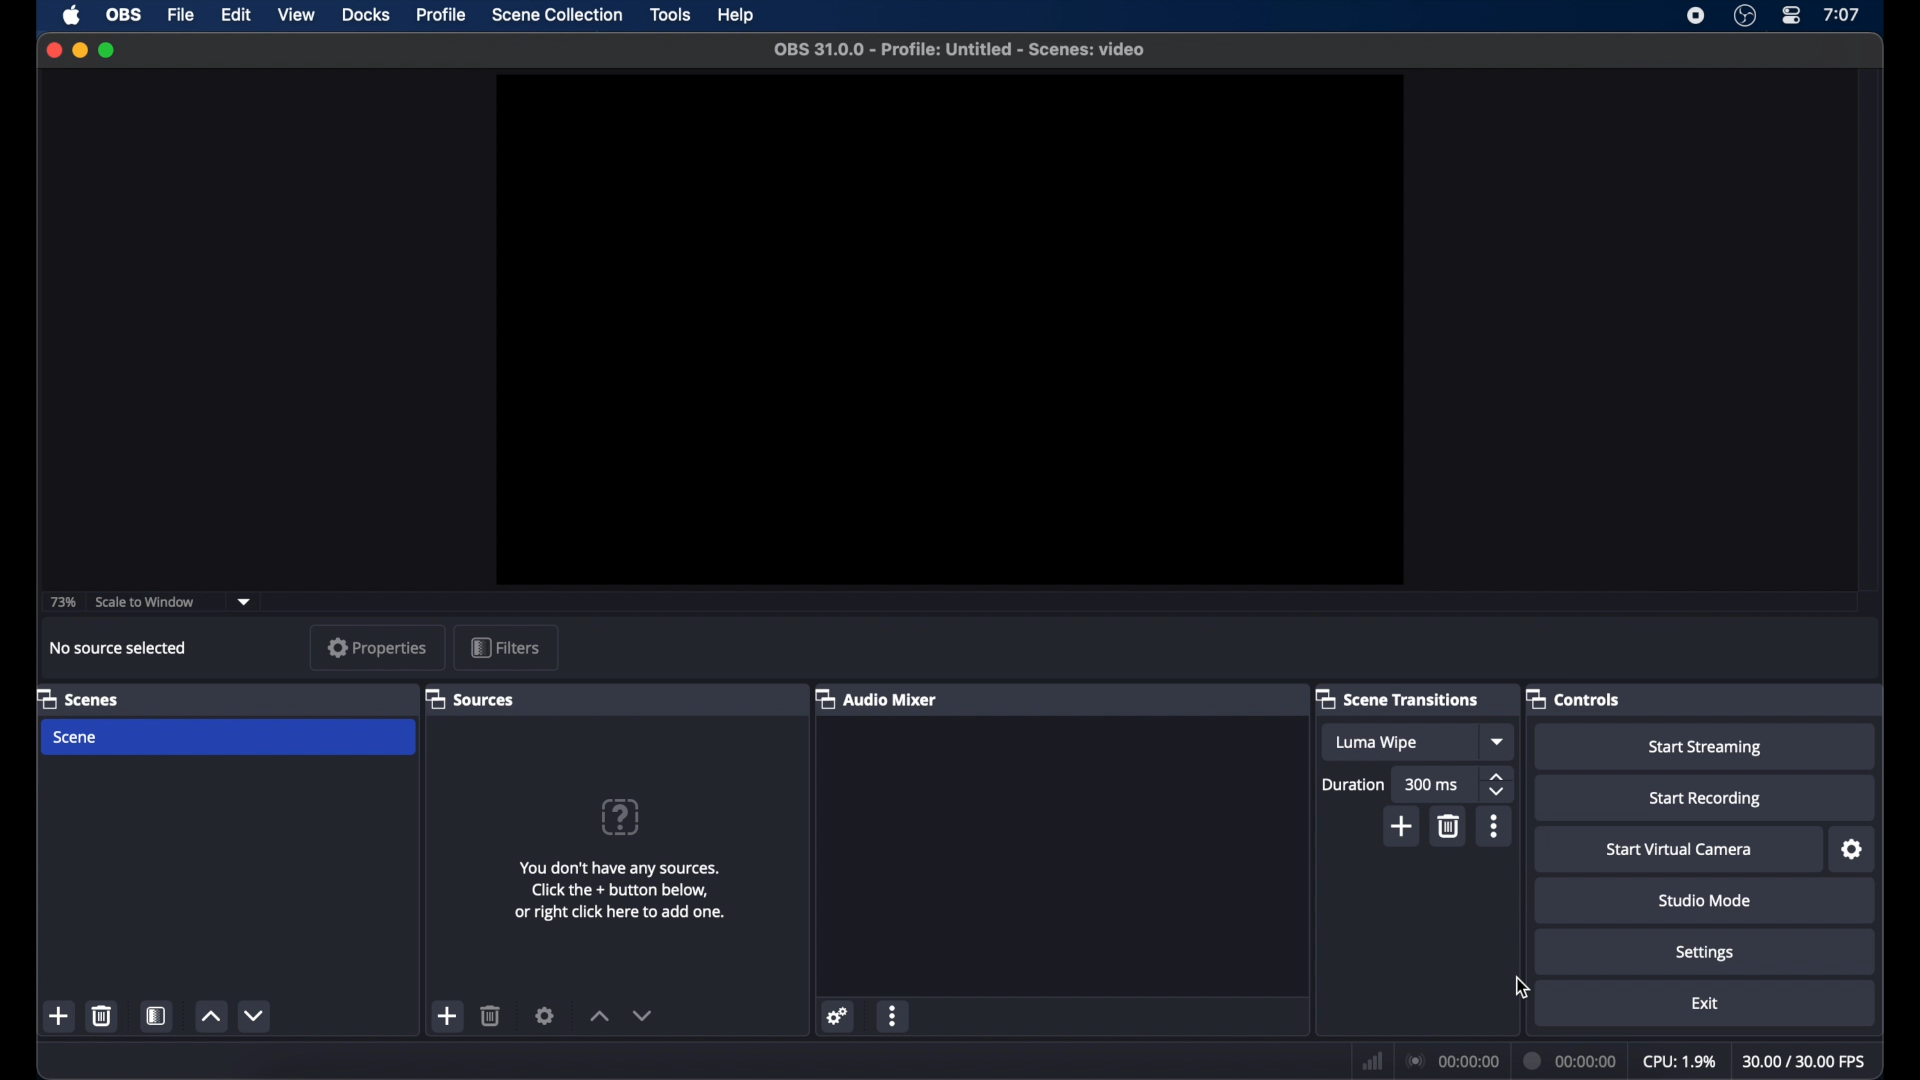 The height and width of the screenshot is (1080, 1920). What do you see at coordinates (1694, 16) in the screenshot?
I see `screen recorder` at bounding box center [1694, 16].